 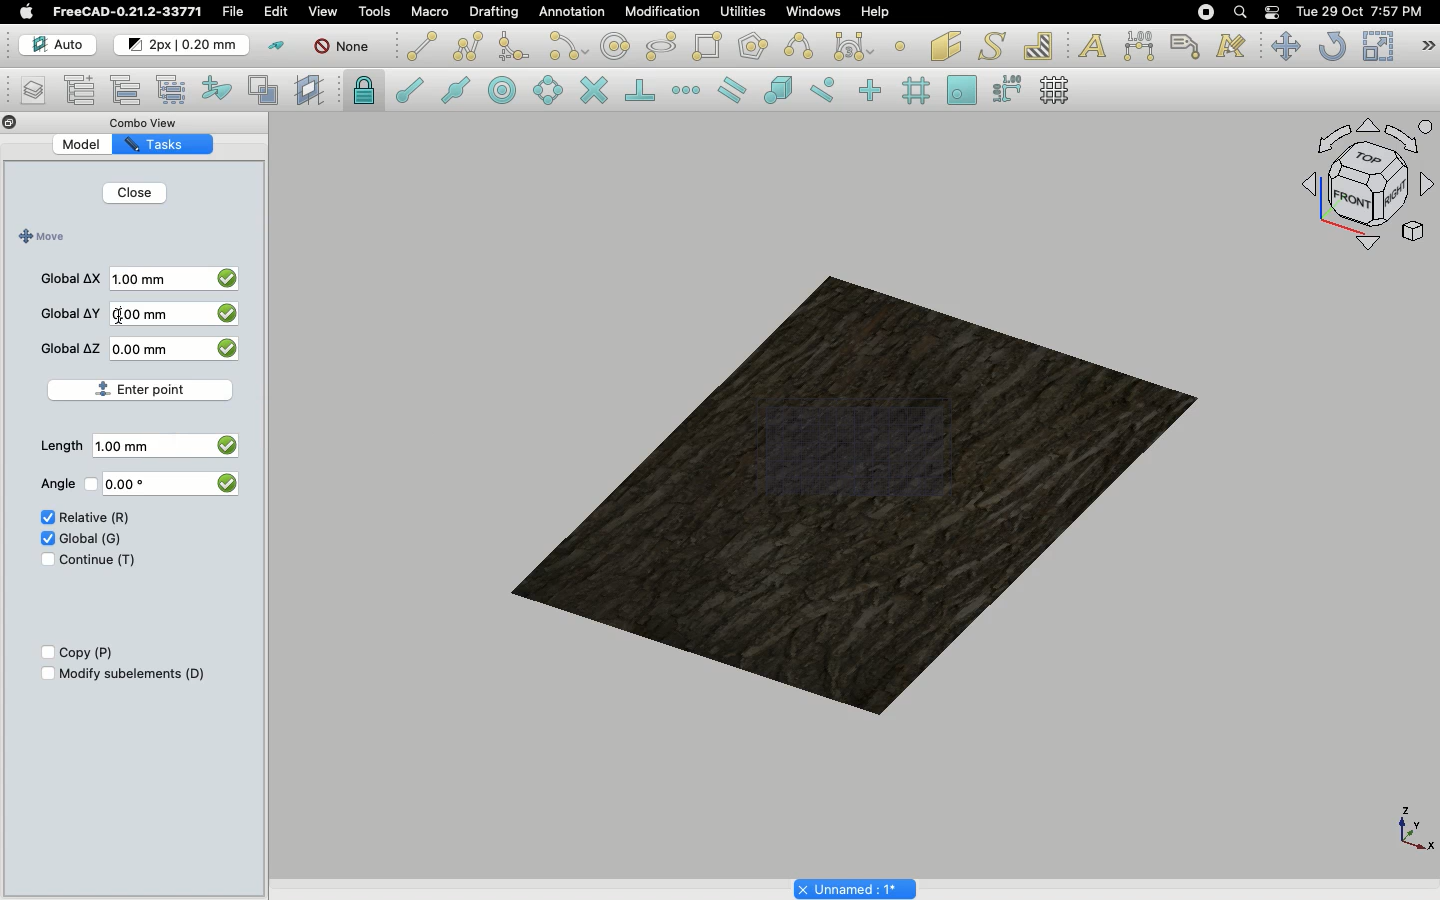 I want to click on Continue , so click(x=98, y=560).